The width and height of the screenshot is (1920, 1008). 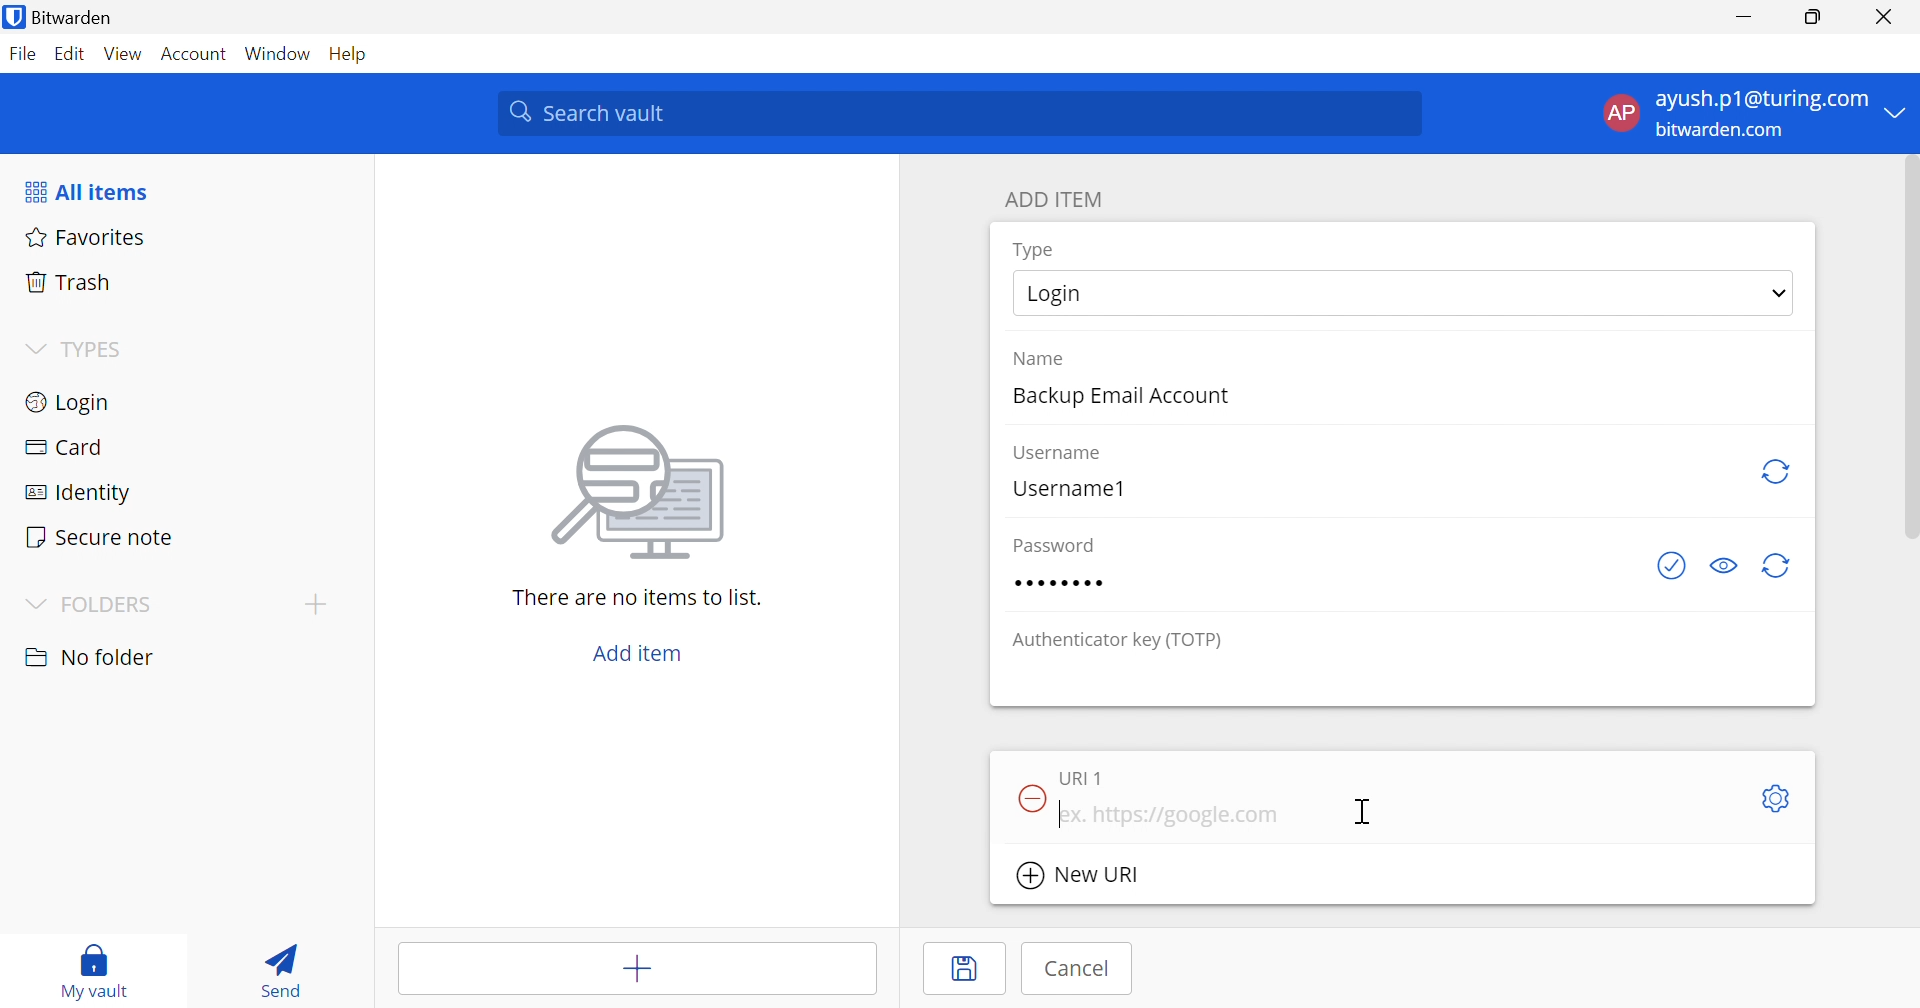 What do you see at coordinates (1781, 567) in the screenshot?
I see `Generate password` at bounding box center [1781, 567].